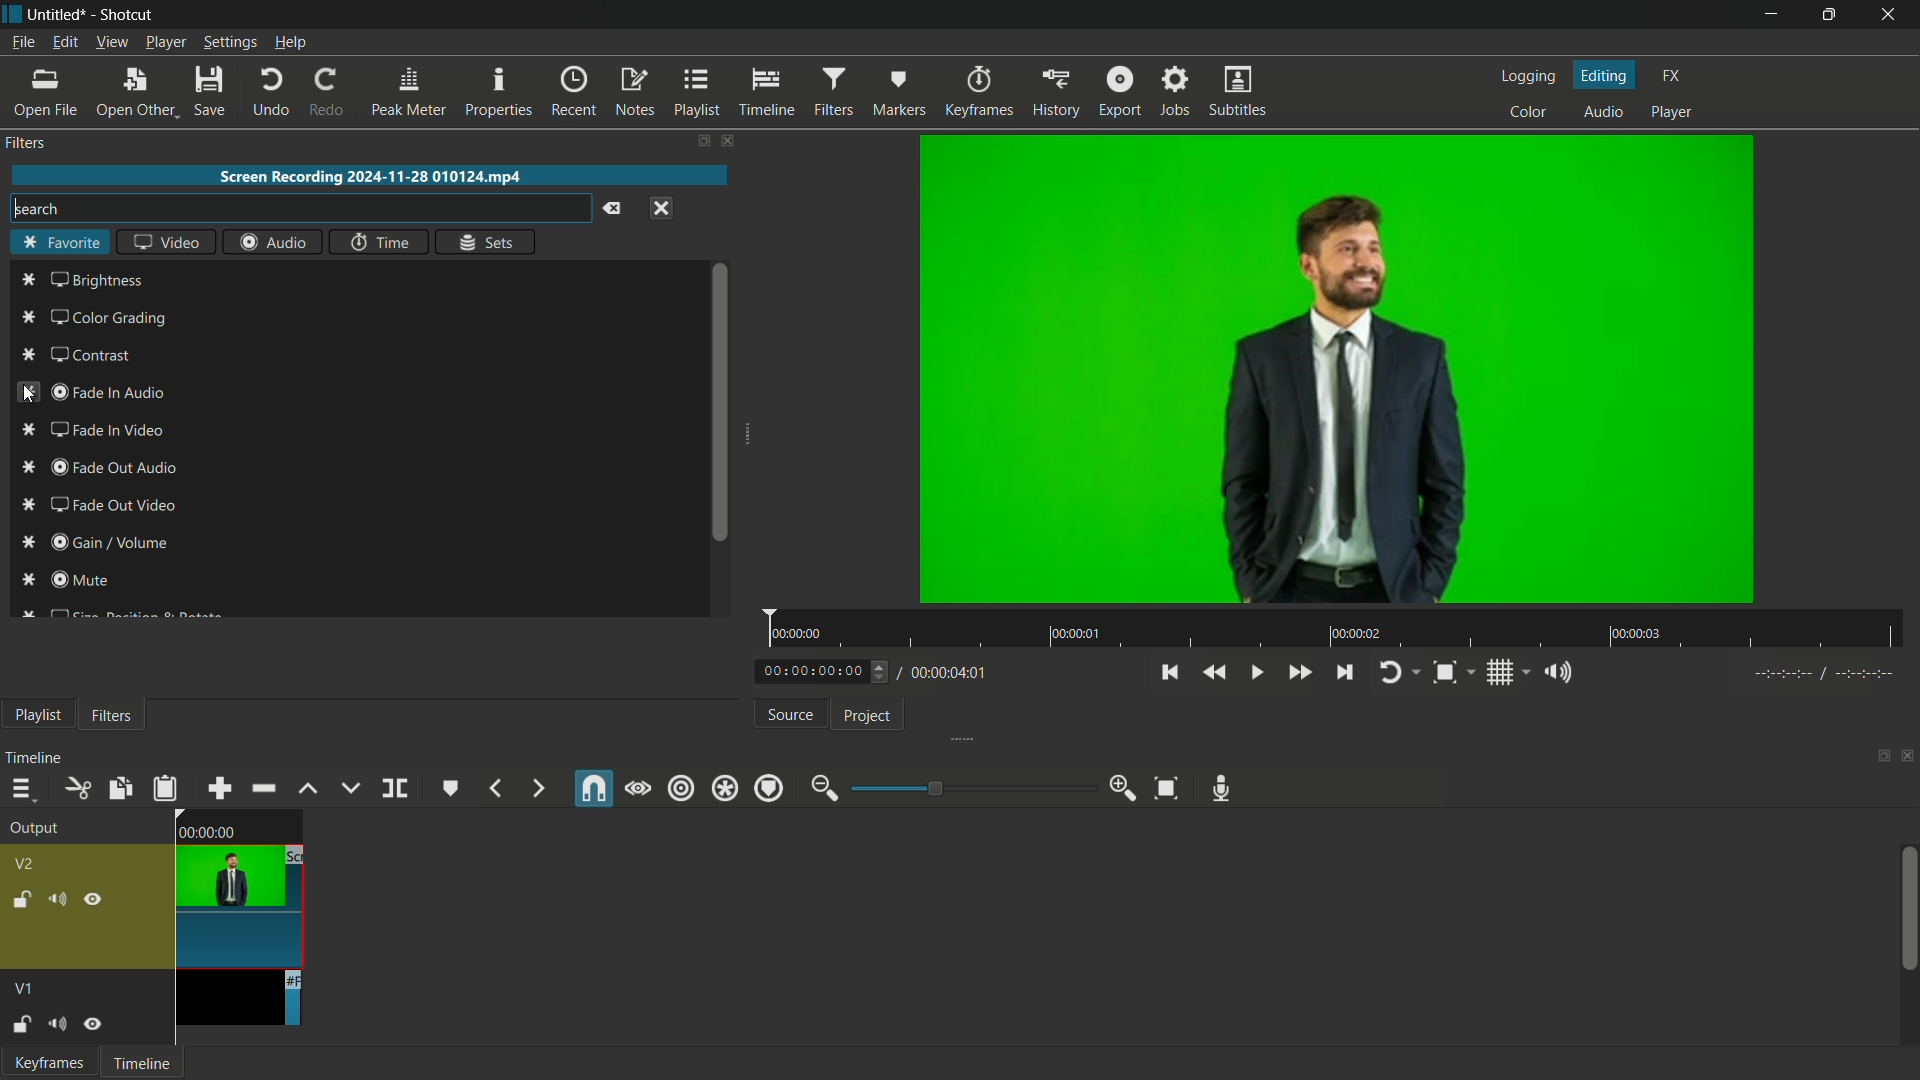 This screenshot has height=1080, width=1920. Describe the element at coordinates (1240, 91) in the screenshot. I see `subtitles` at that location.